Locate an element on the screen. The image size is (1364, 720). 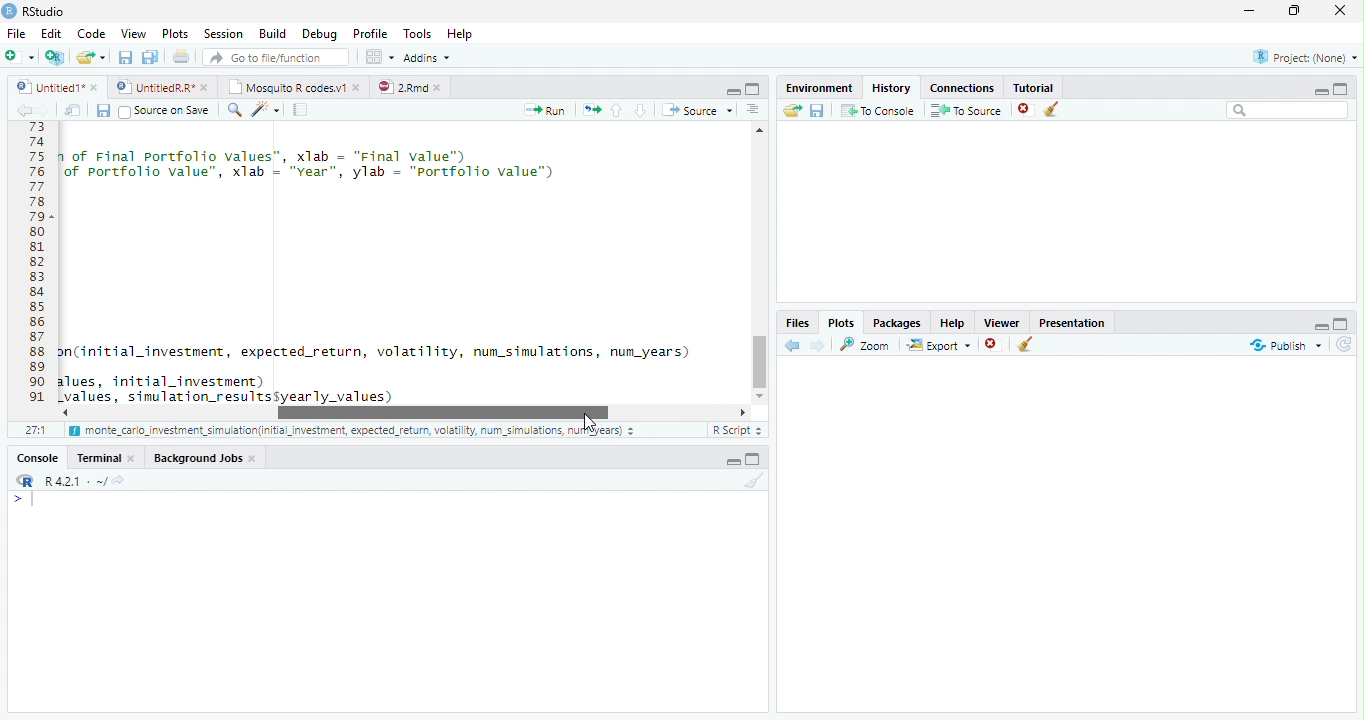
Go to previous plot is located at coordinates (793, 345).